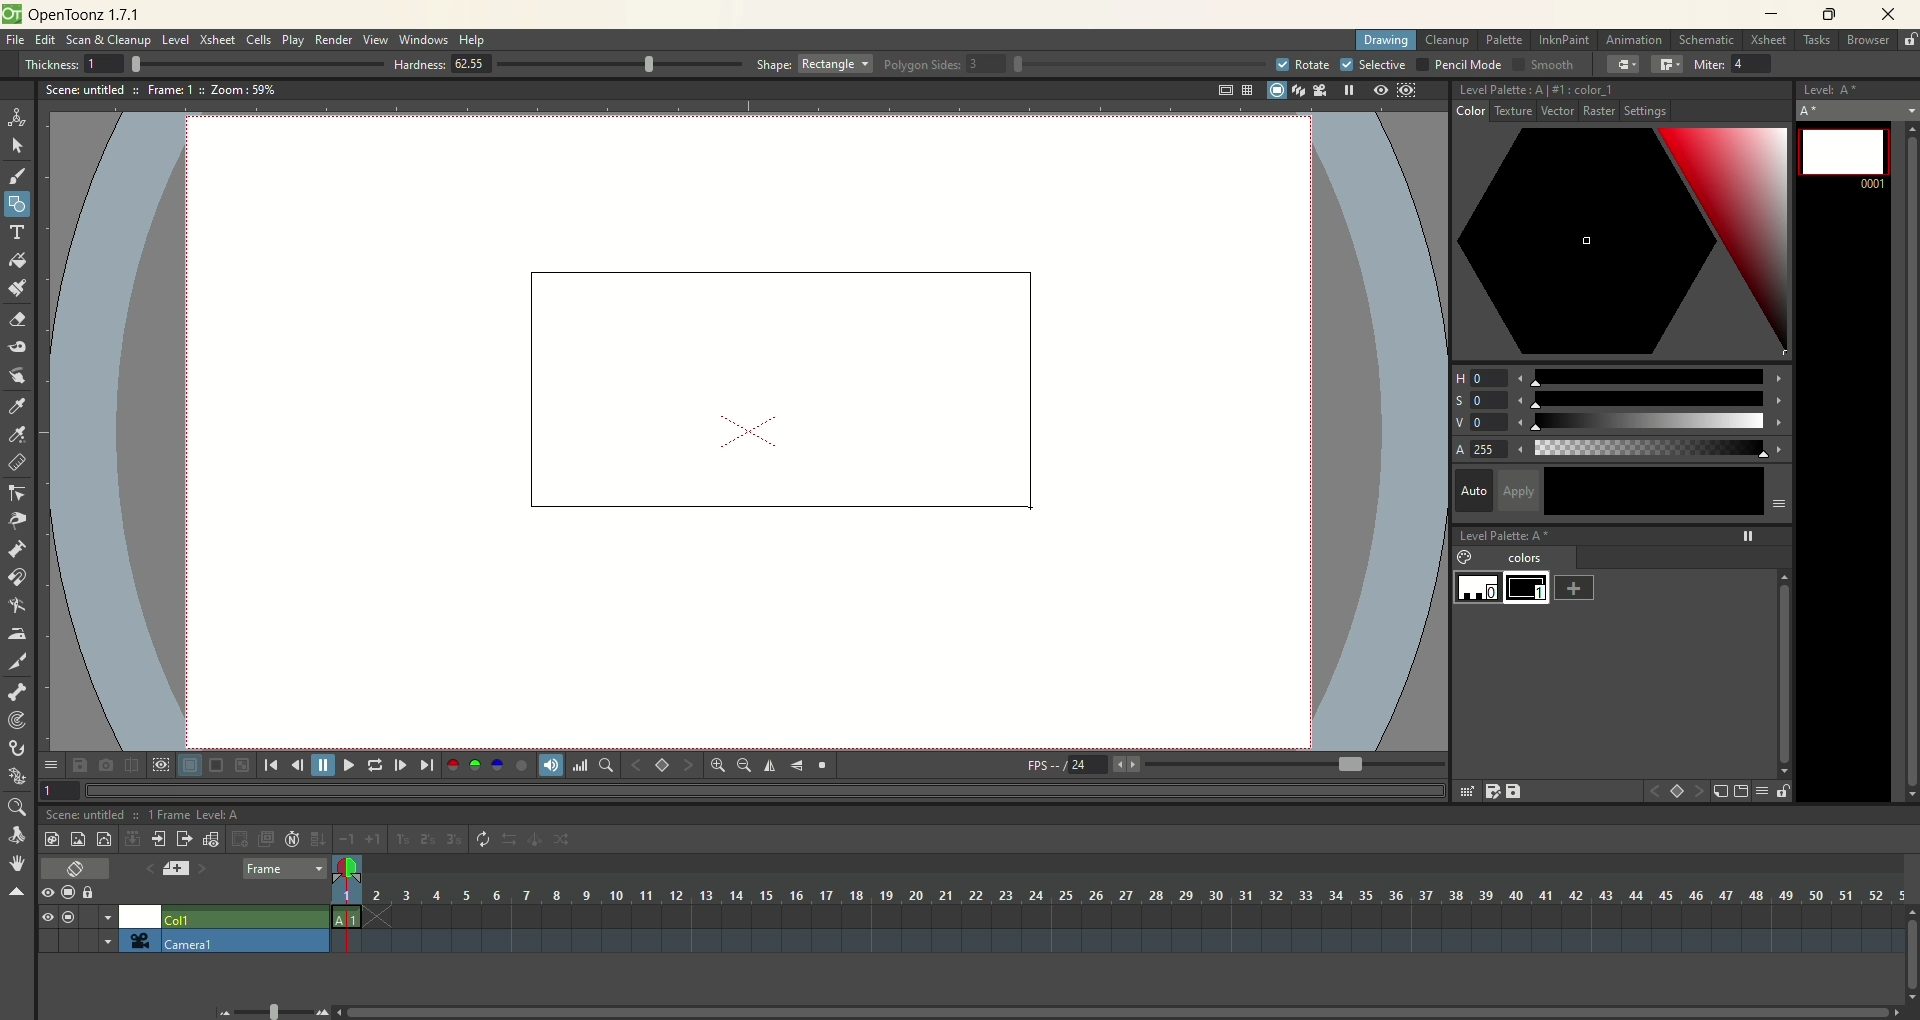  What do you see at coordinates (1028, 514) in the screenshot?
I see `cursor` at bounding box center [1028, 514].